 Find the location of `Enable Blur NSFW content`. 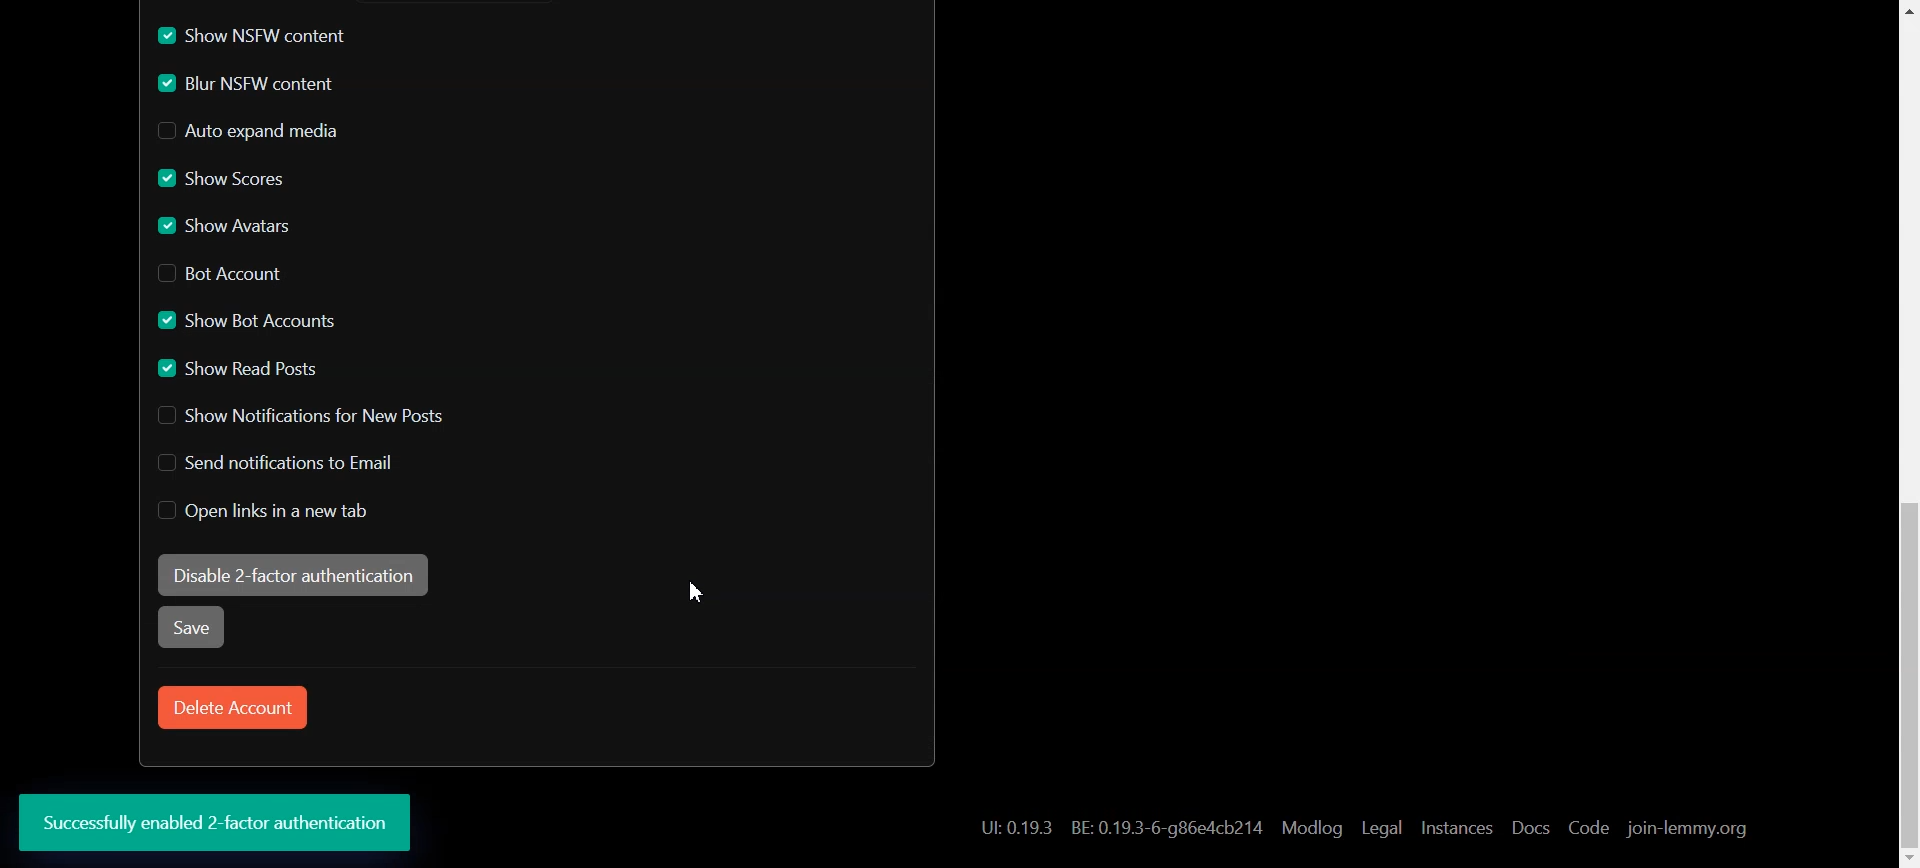

Enable Blur NSFW content is located at coordinates (281, 85).